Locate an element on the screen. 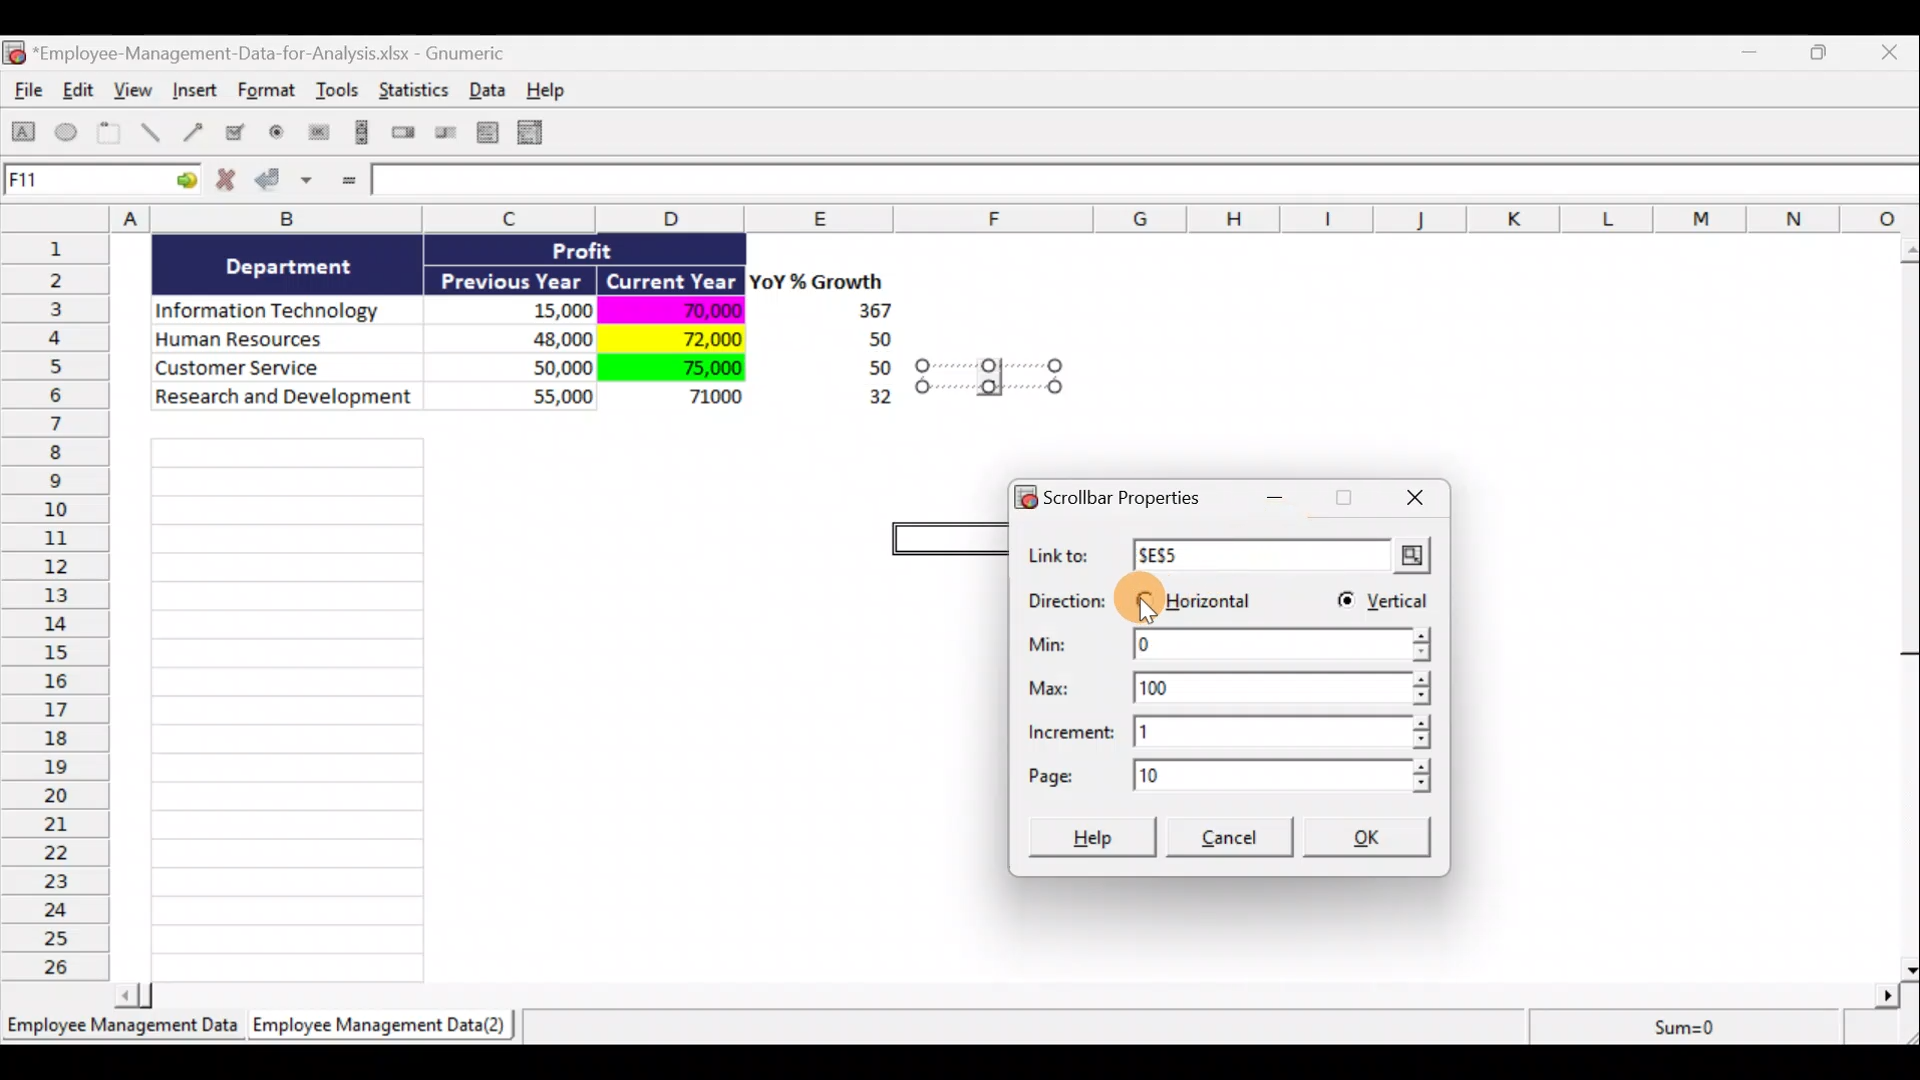 This screenshot has height=1080, width=1920. Formula bar is located at coordinates (1147, 184).